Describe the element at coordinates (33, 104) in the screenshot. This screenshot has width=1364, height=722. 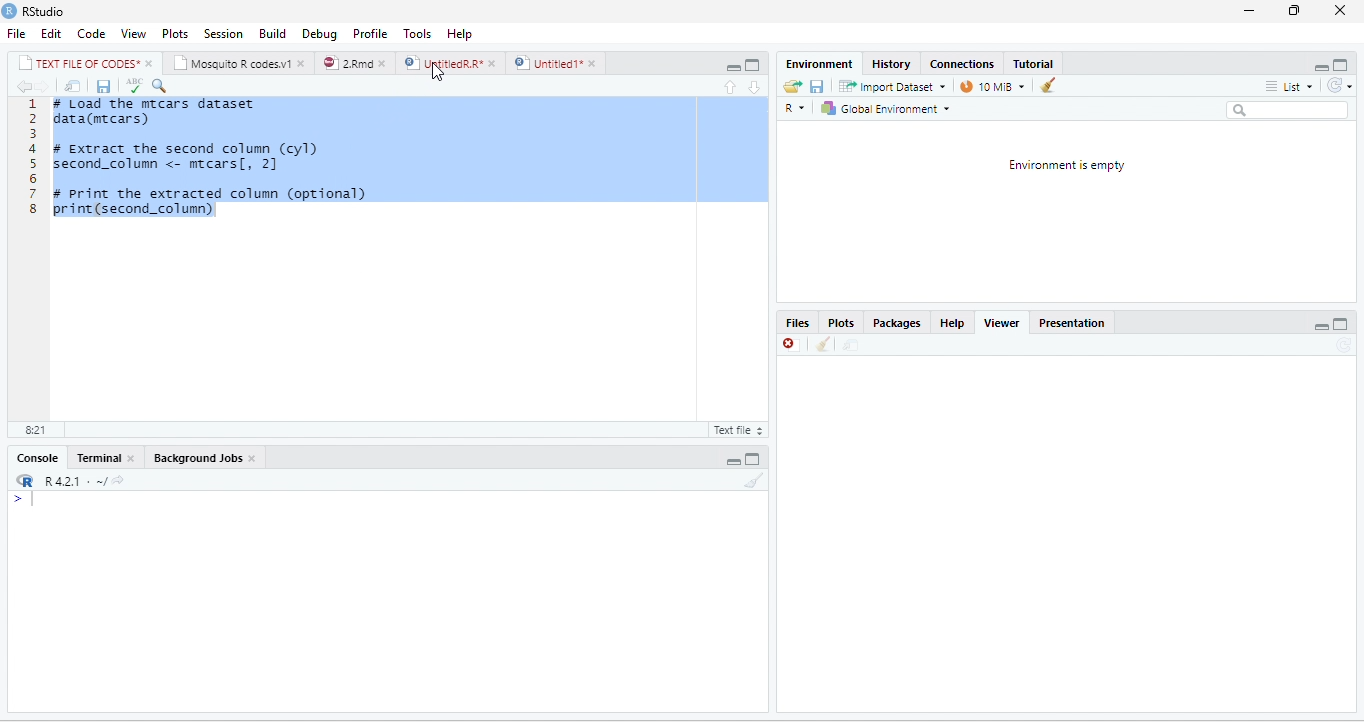
I see `1` at that location.